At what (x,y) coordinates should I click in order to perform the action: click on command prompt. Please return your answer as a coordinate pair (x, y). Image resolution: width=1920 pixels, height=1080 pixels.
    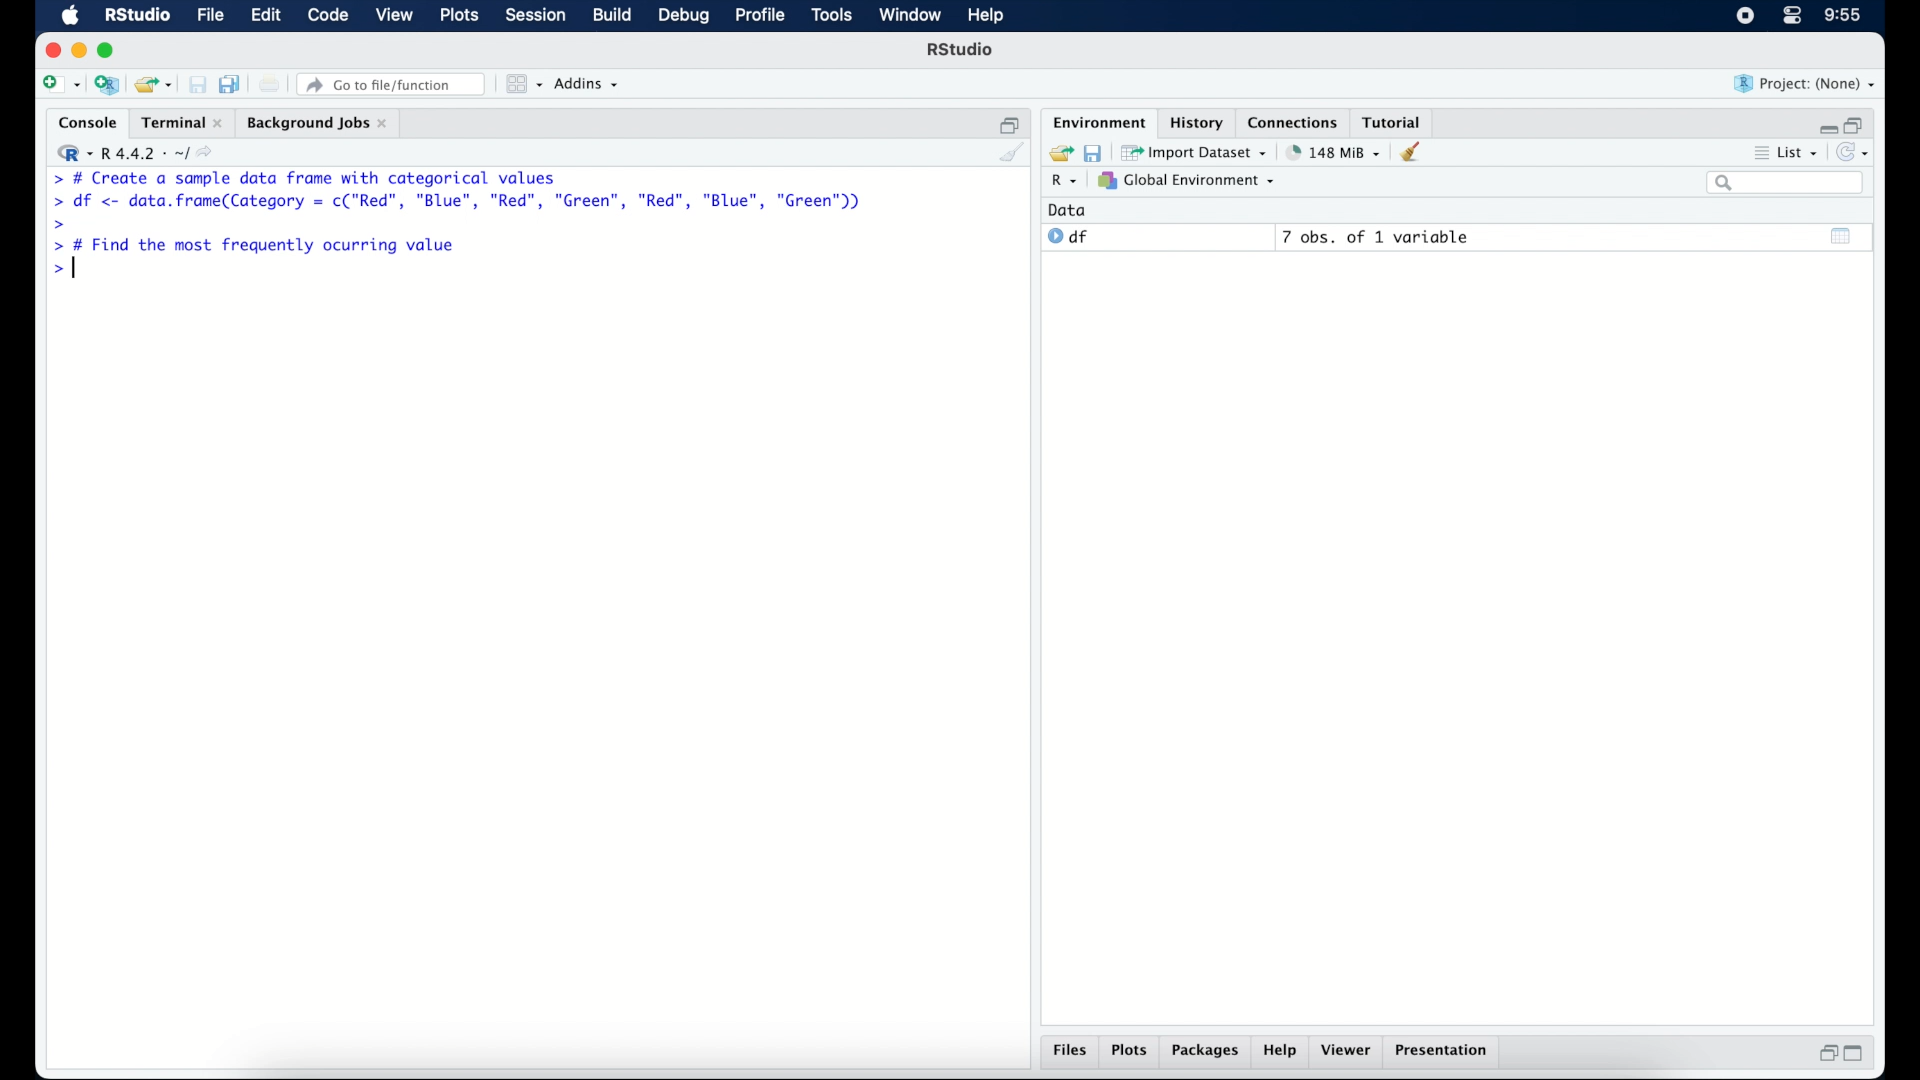
    Looking at the image, I should click on (59, 223).